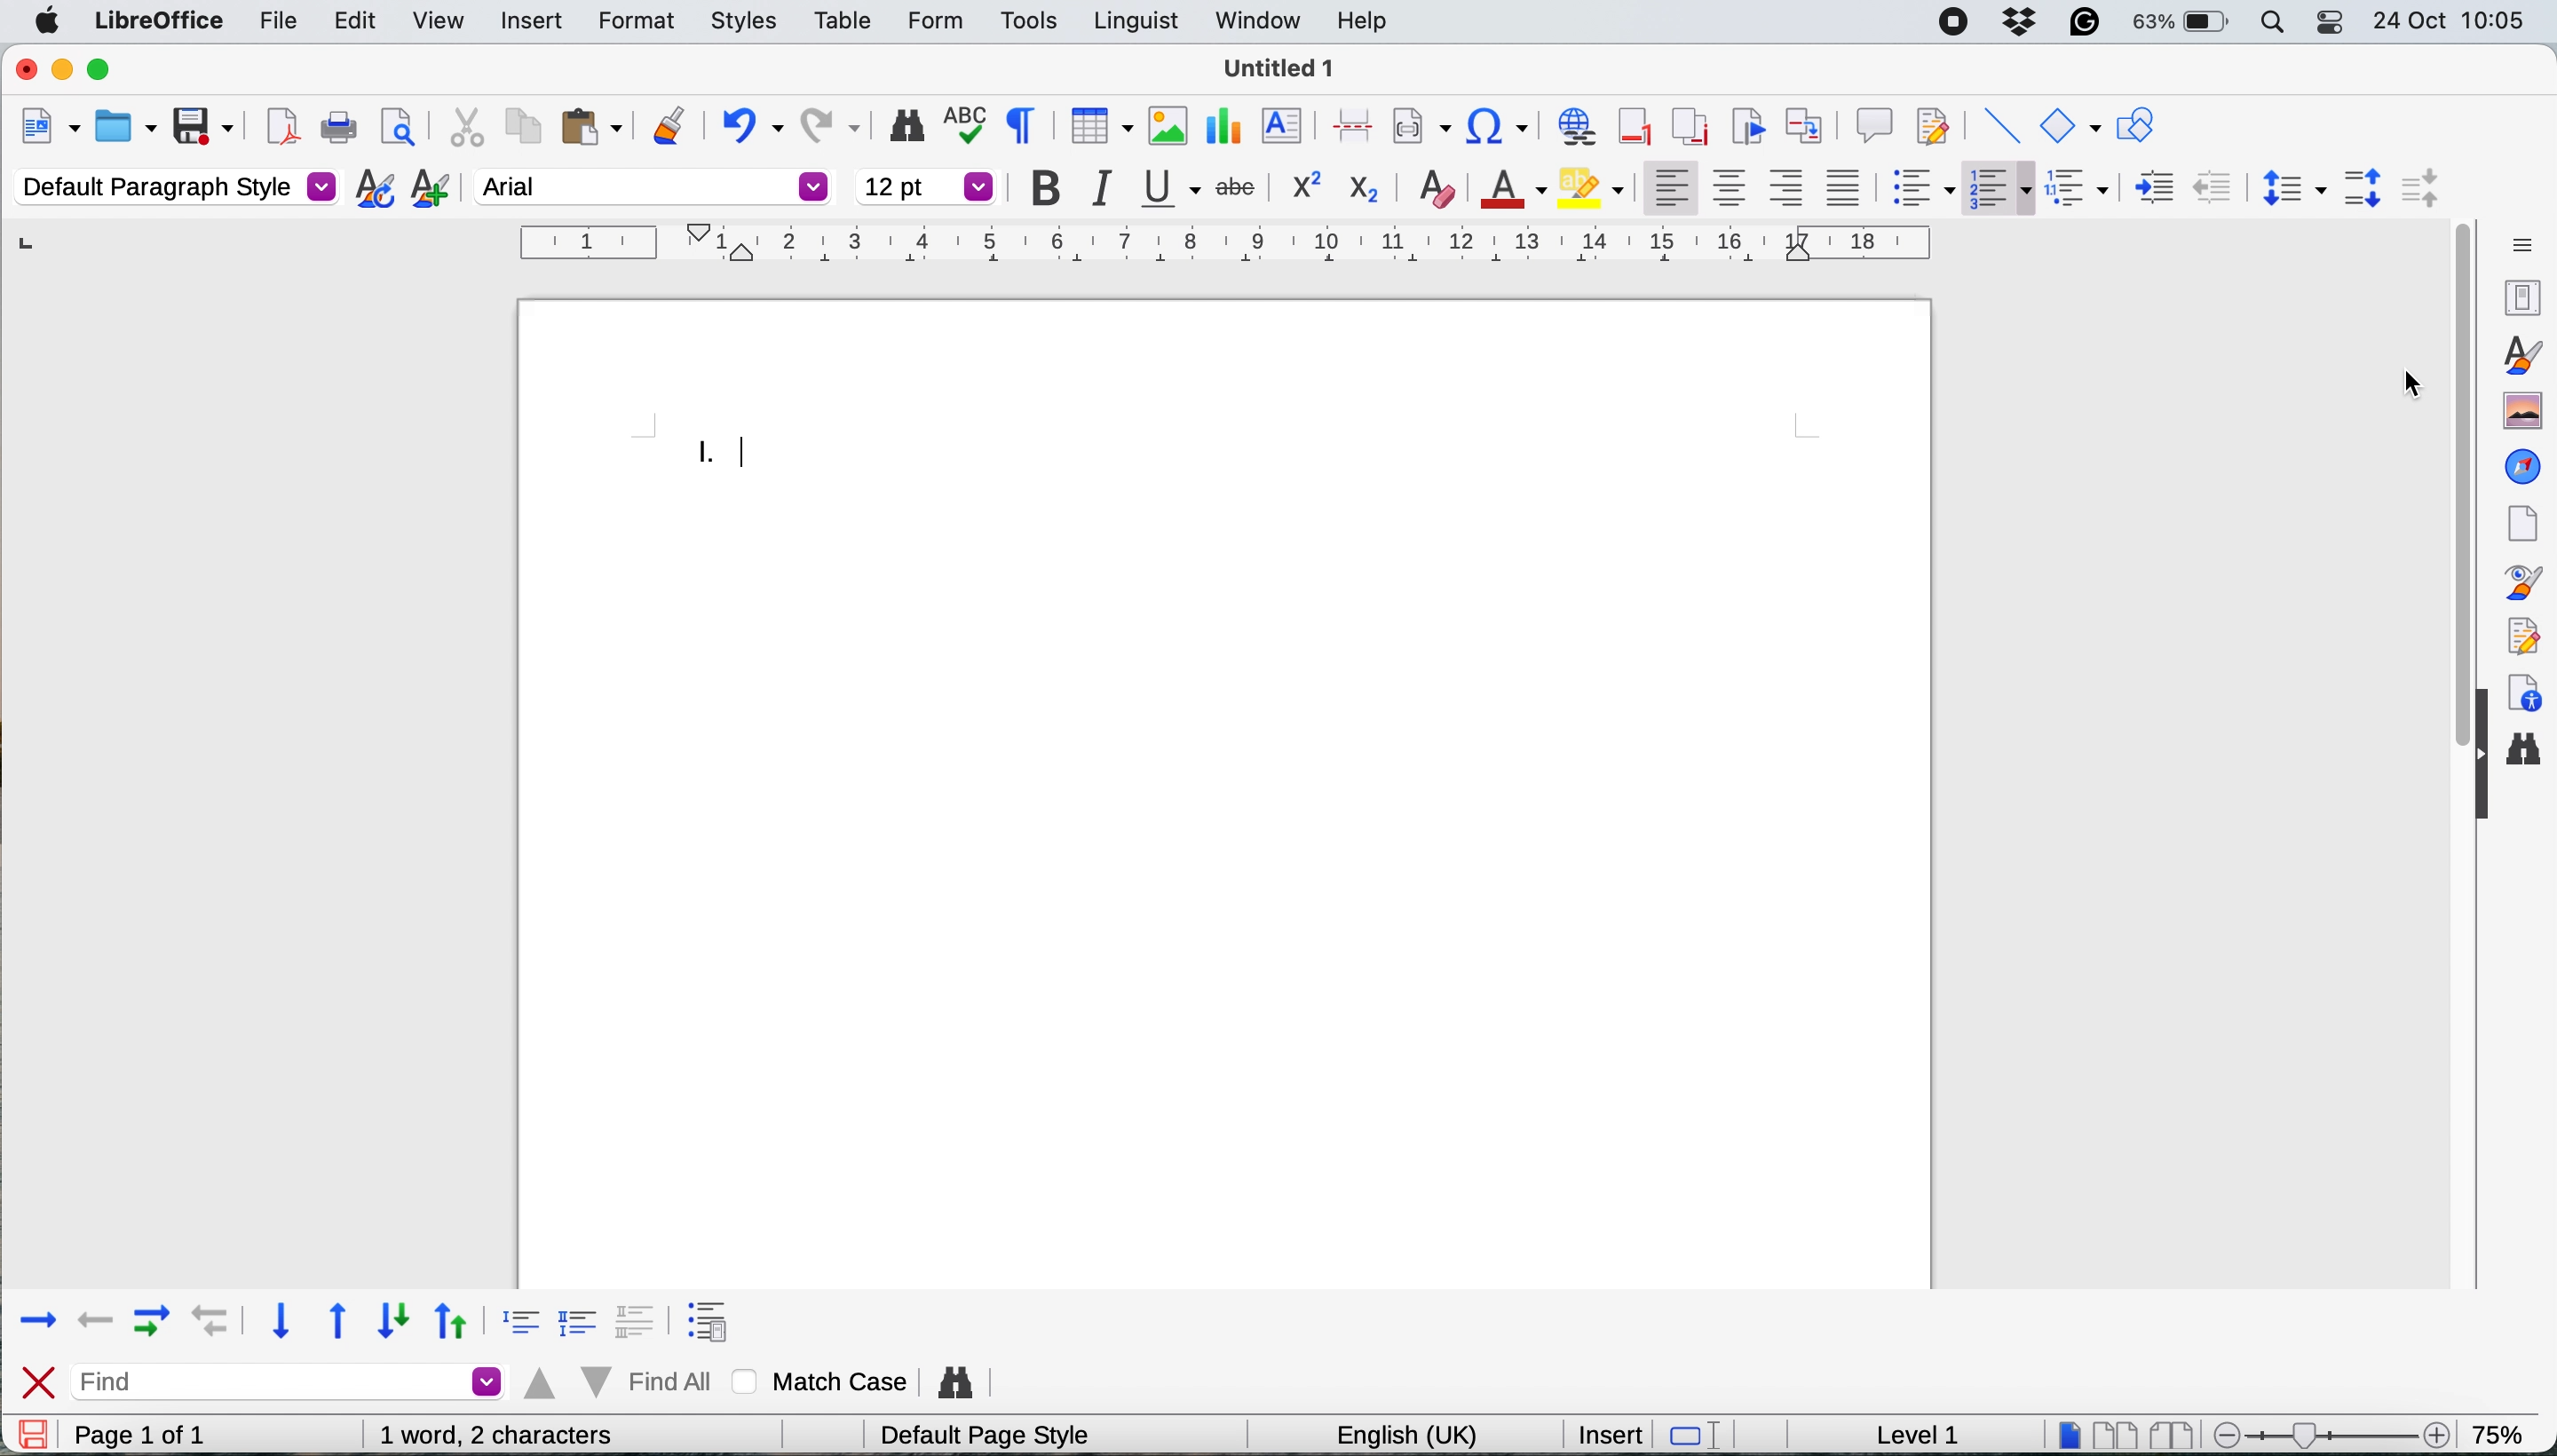  Describe the element at coordinates (713, 451) in the screenshot. I see `roman numerals inserted` at that location.